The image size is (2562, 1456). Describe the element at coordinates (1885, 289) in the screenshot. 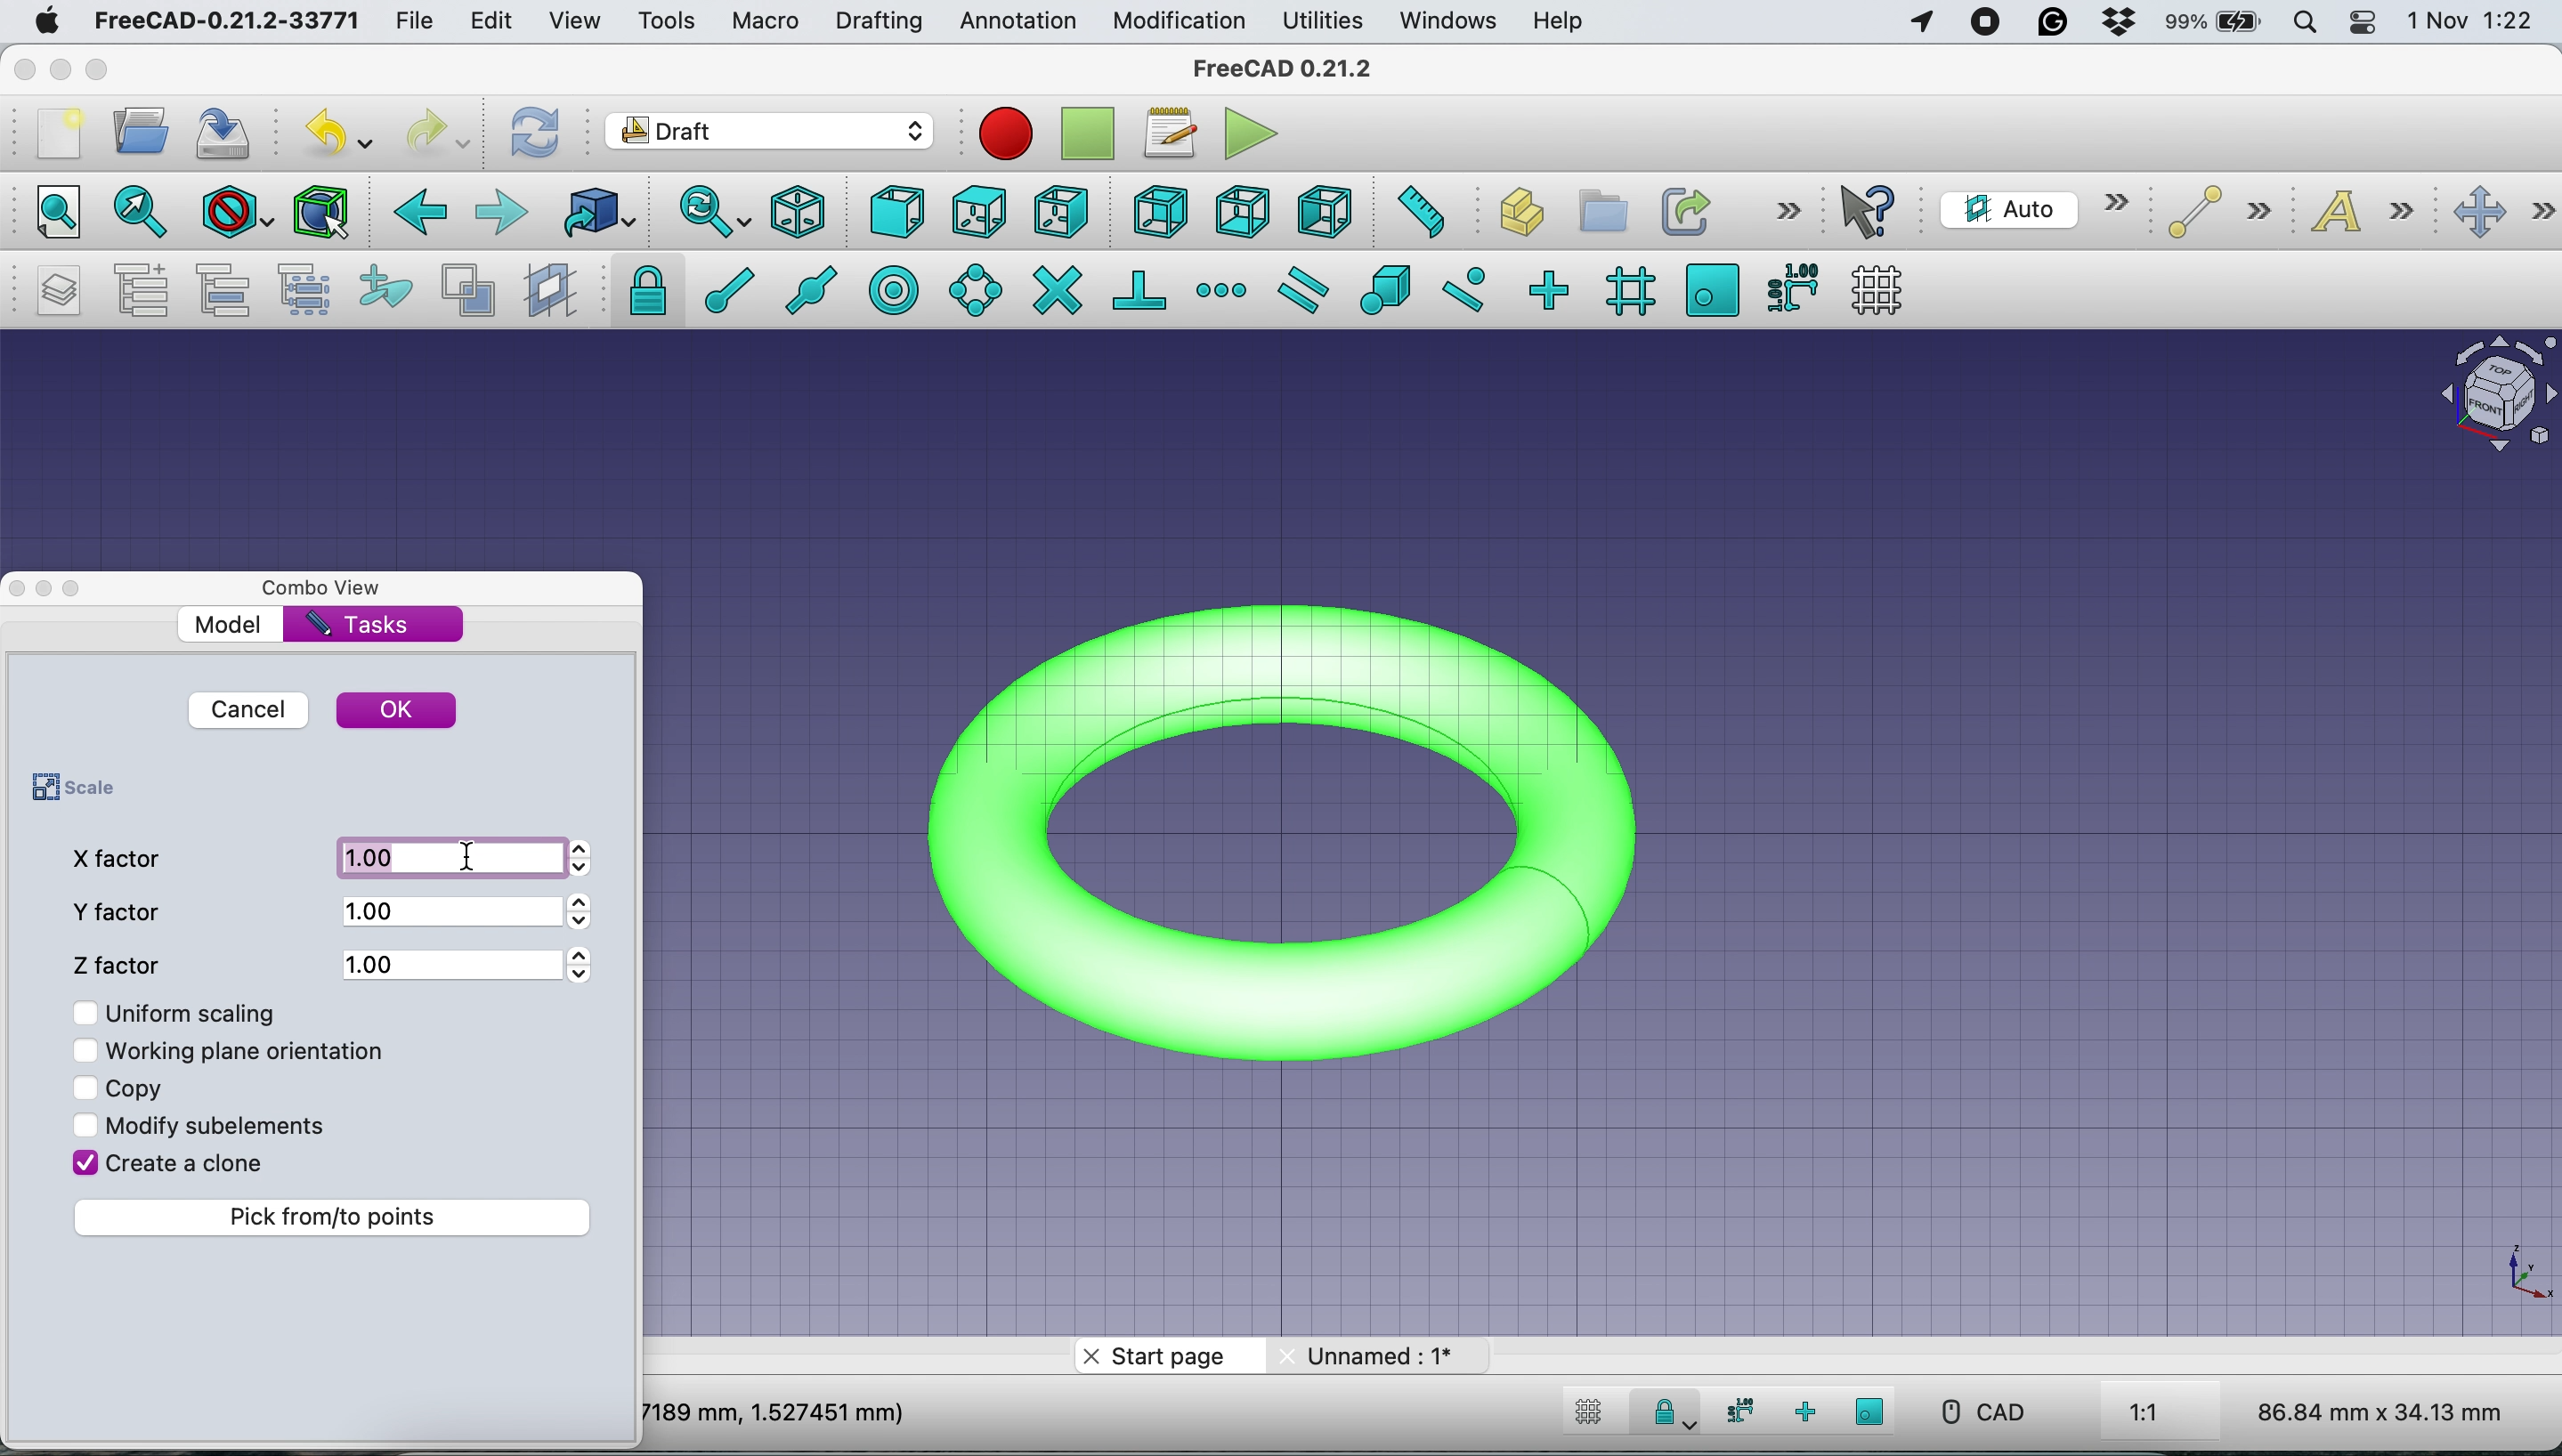

I see `toggle grid` at that location.